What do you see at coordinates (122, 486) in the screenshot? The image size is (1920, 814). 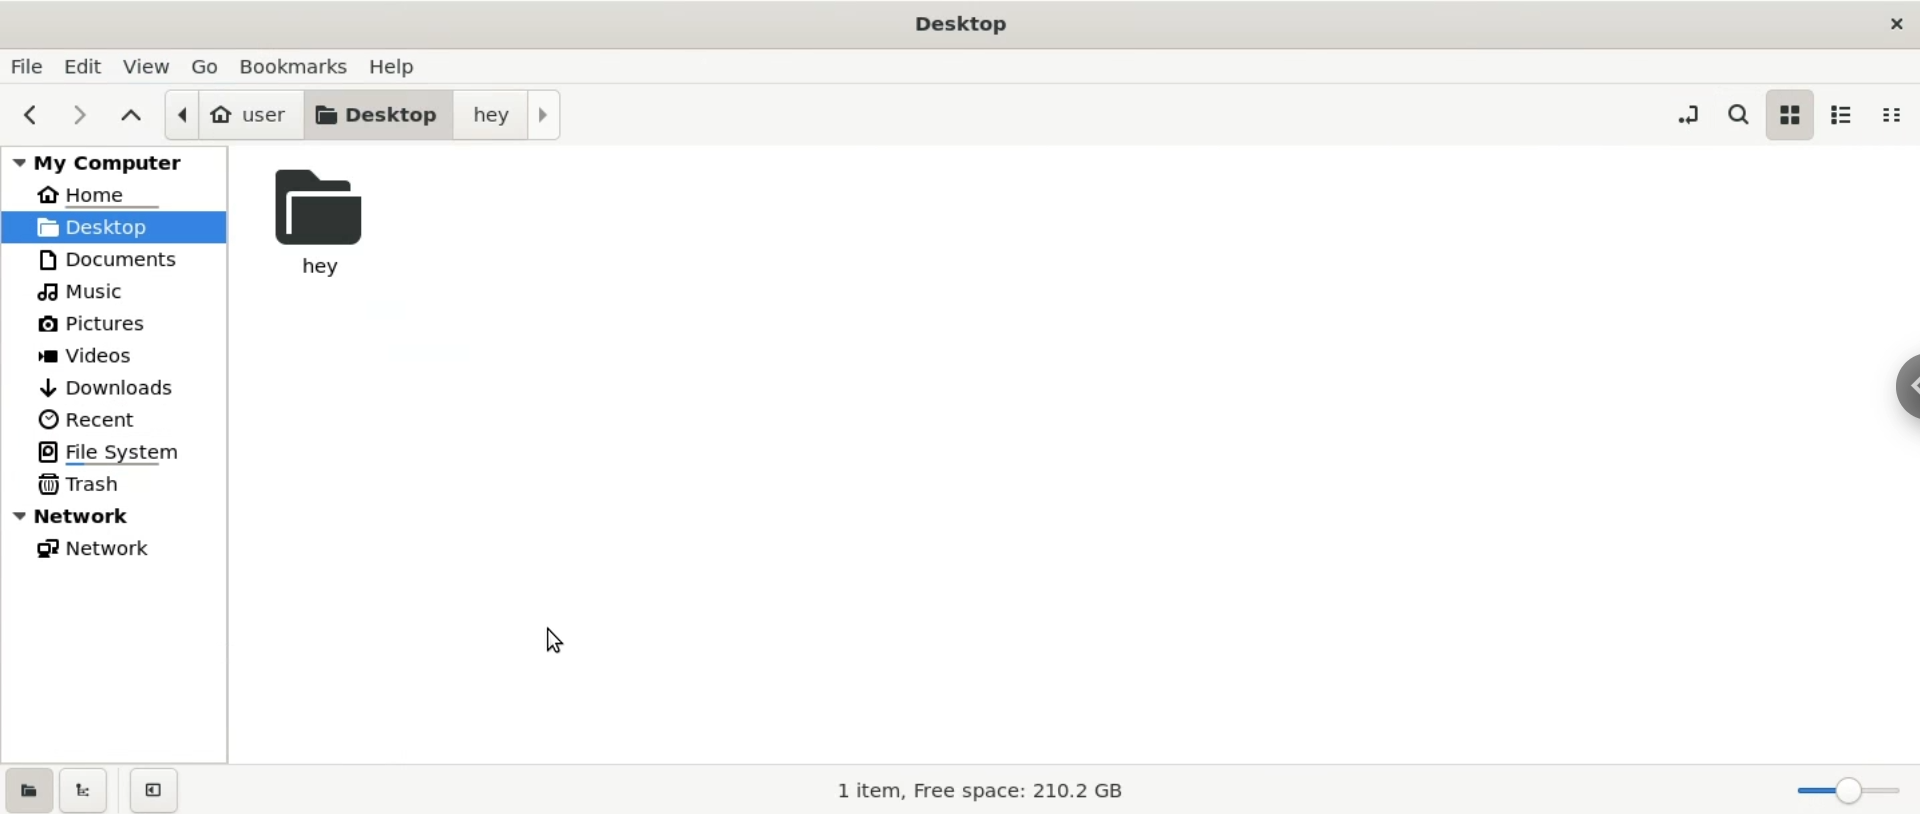 I see `trash` at bounding box center [122, 486].